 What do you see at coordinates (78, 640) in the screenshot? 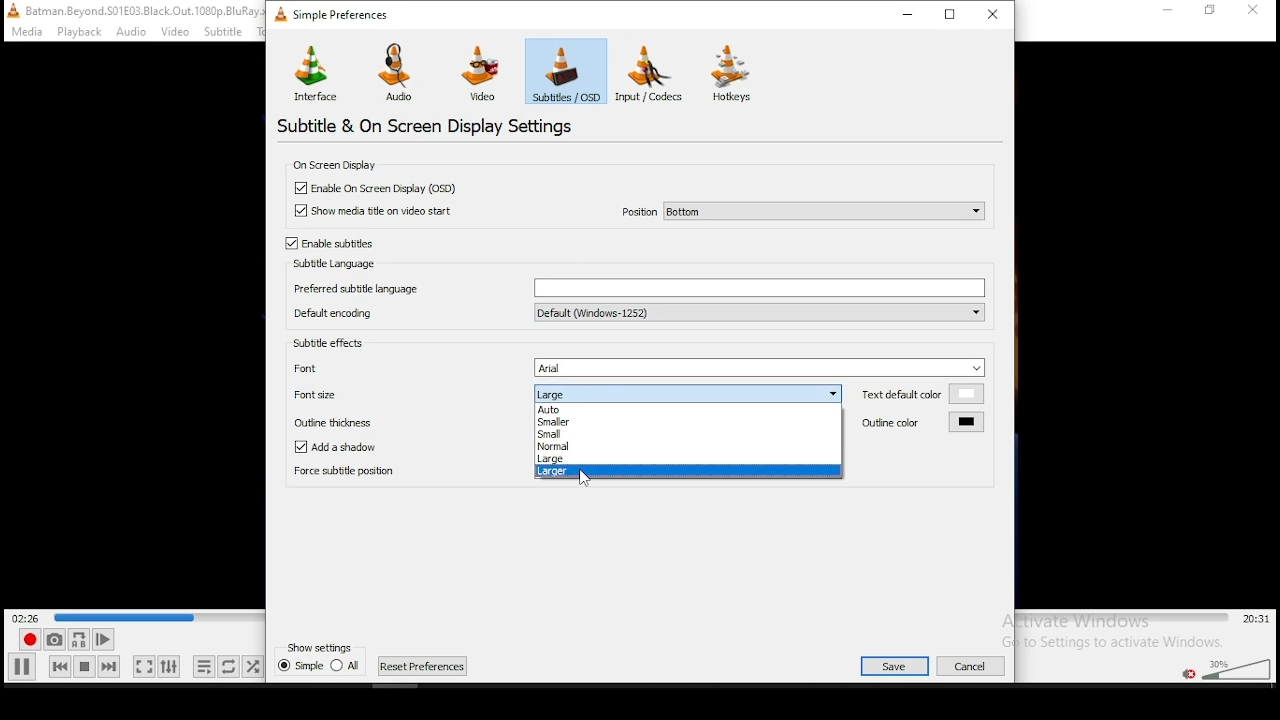
I see `loop between point A and point B continuously. Click set point A.` at bounding box center [78, 640].